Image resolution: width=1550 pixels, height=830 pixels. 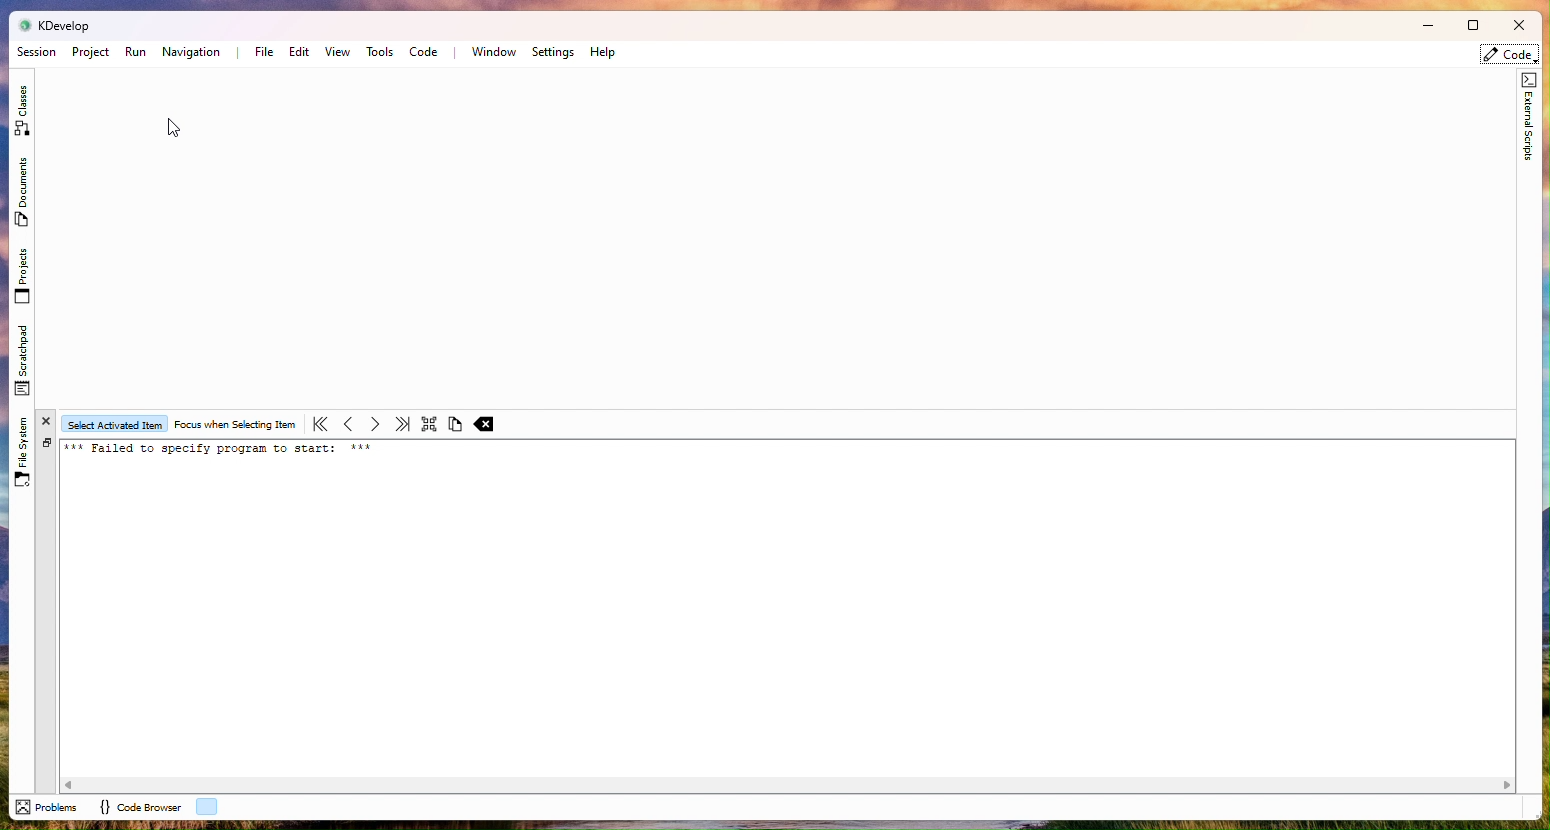 What do you see at coordinates (26, 359) in the screenshot?
I see `Scratchpad` at bounding box center [26, 359].